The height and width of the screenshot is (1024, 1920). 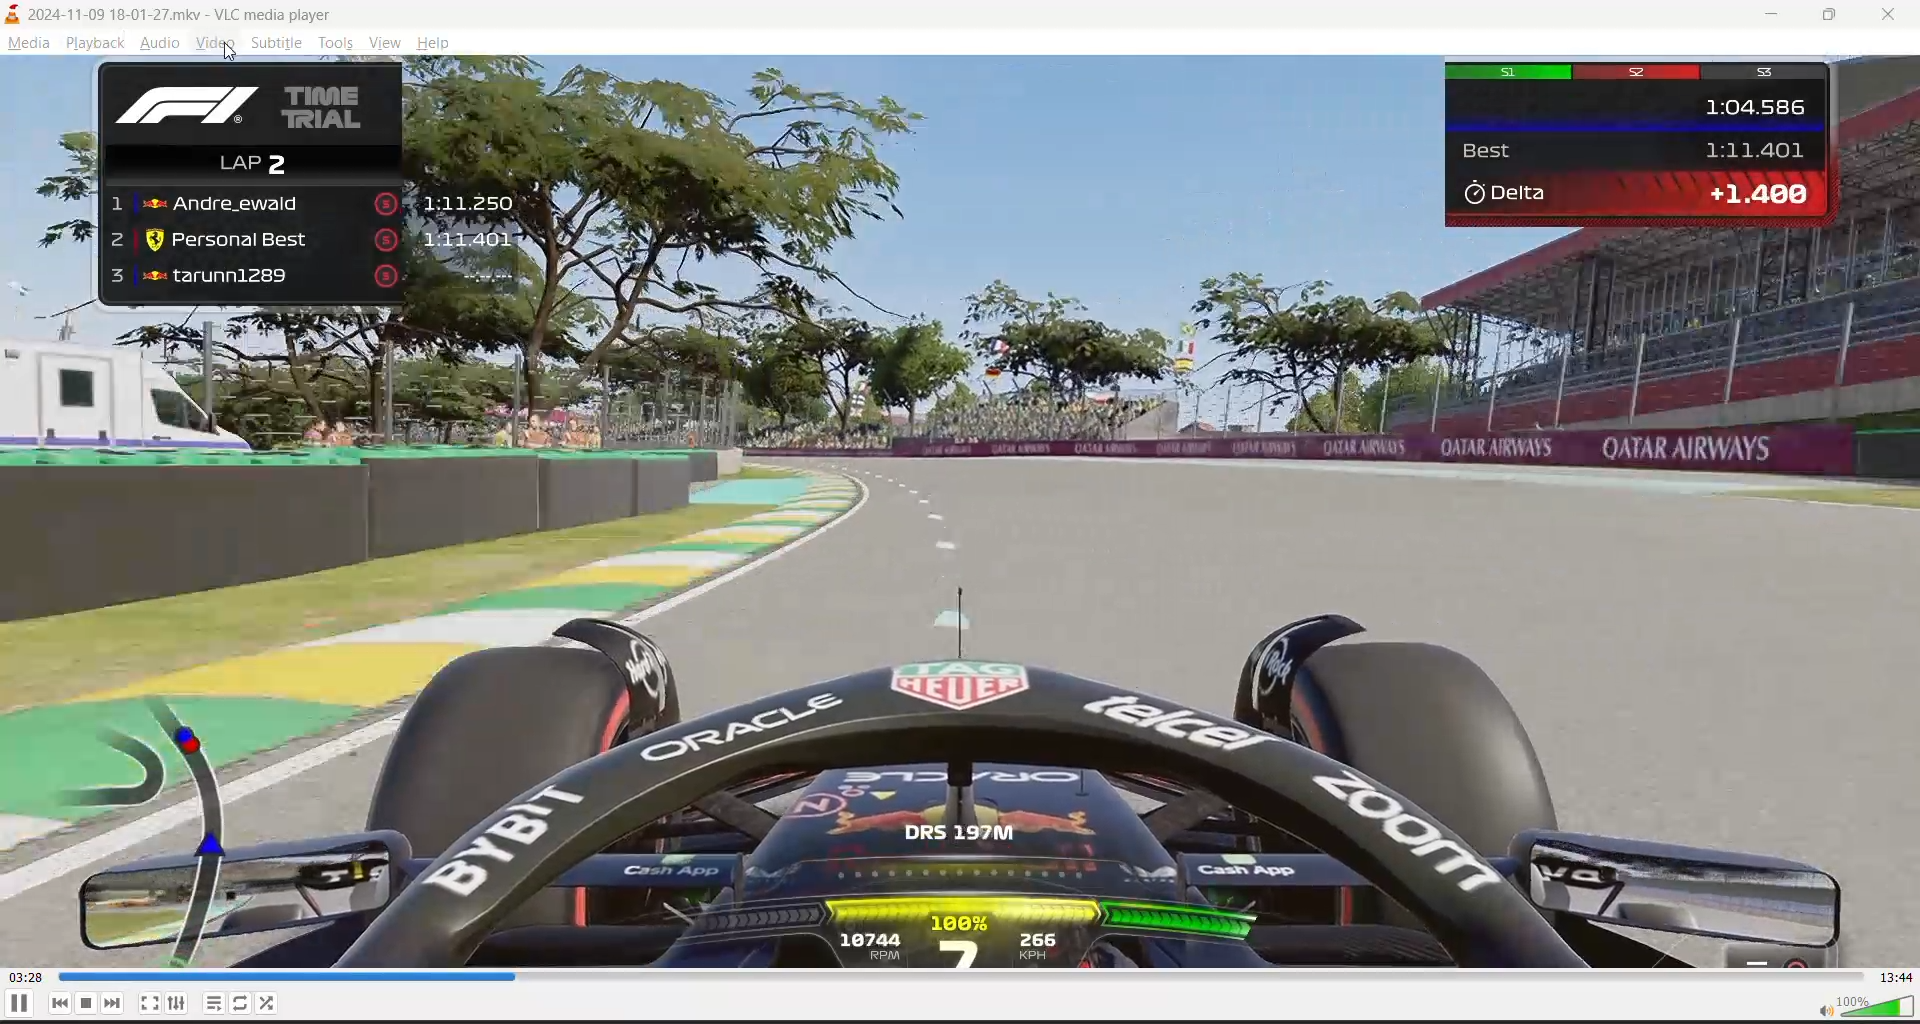 I want to click on stop, so click(x=89, y=1002).